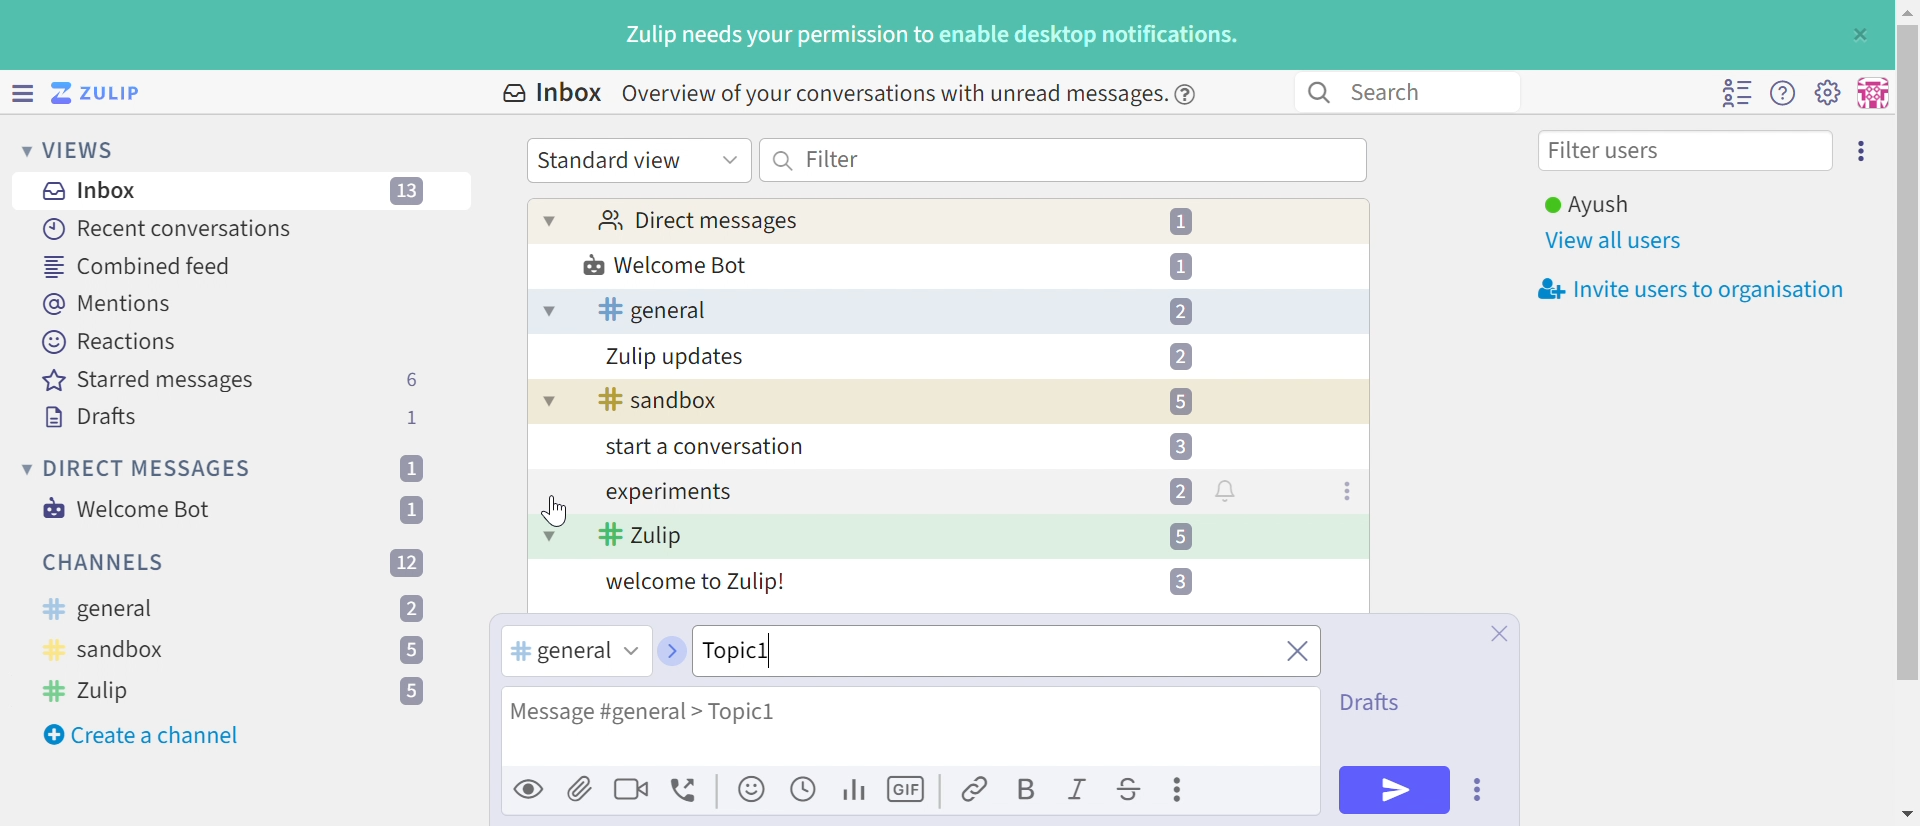  What do you see at coordinates (1130, 792) in the screenshot?
I see `Strikethrough` at bounding box center [1130, 792].